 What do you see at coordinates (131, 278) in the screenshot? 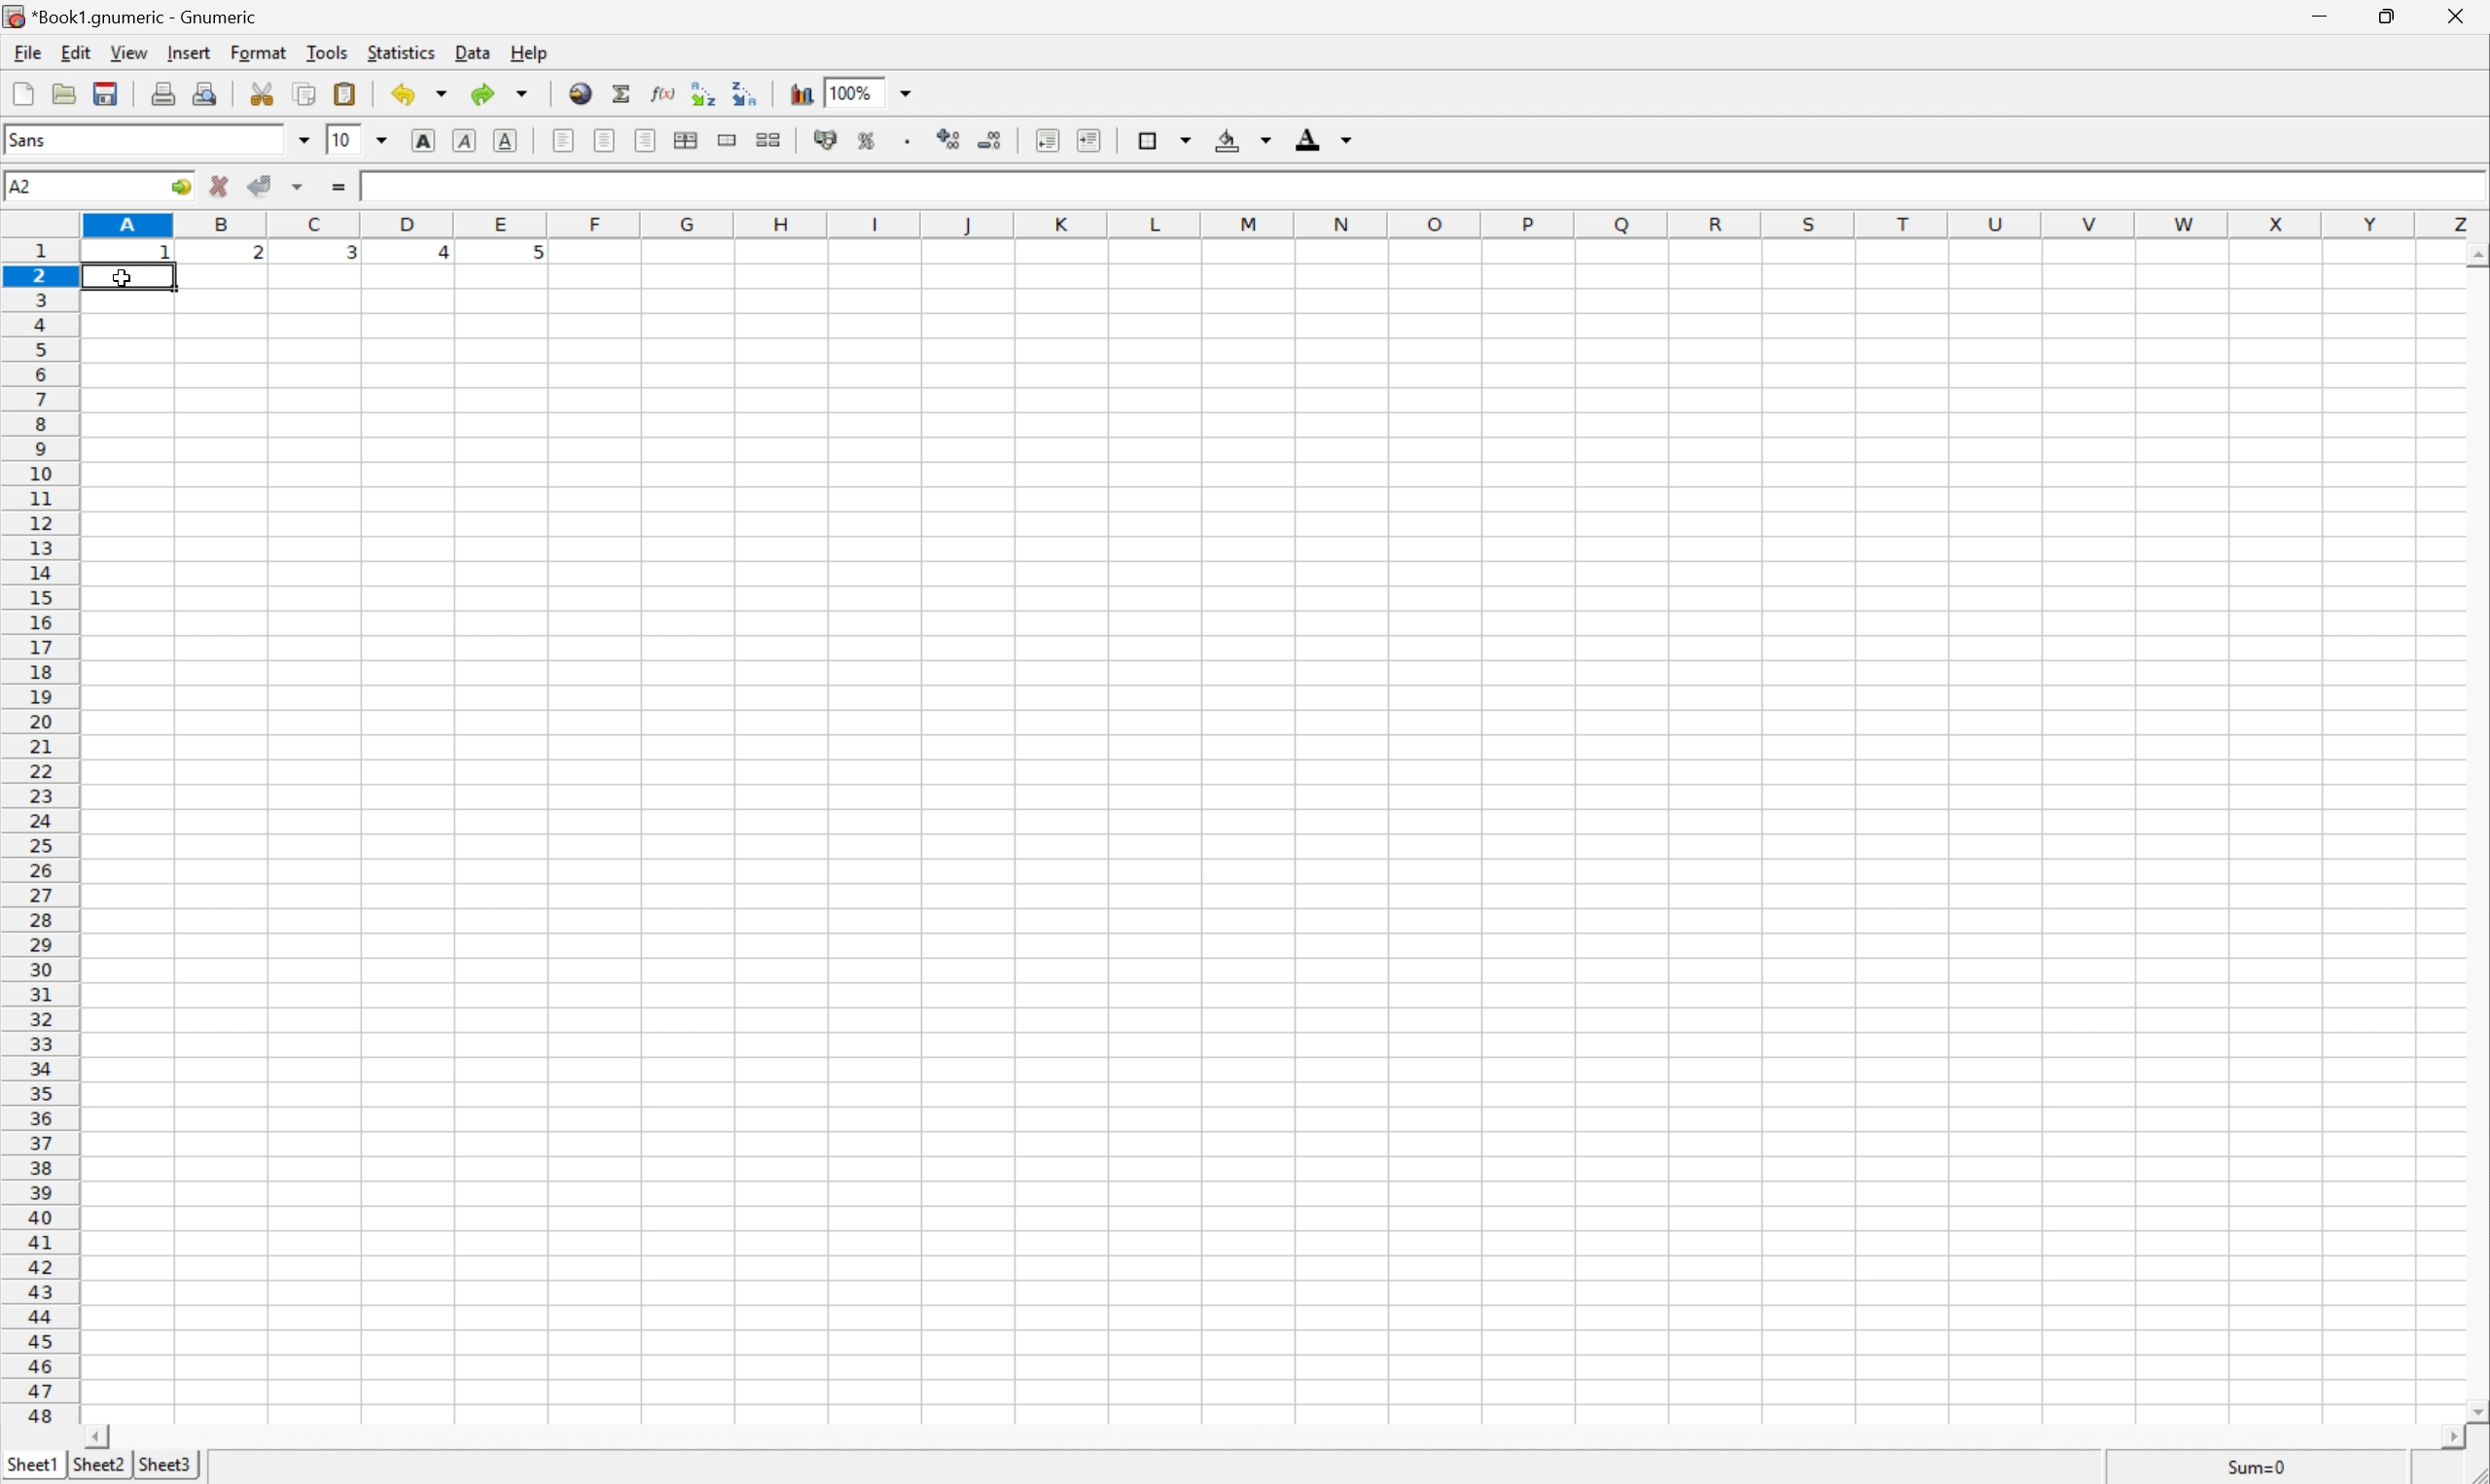
I see `selected cell` at bounding box center [131, 278].